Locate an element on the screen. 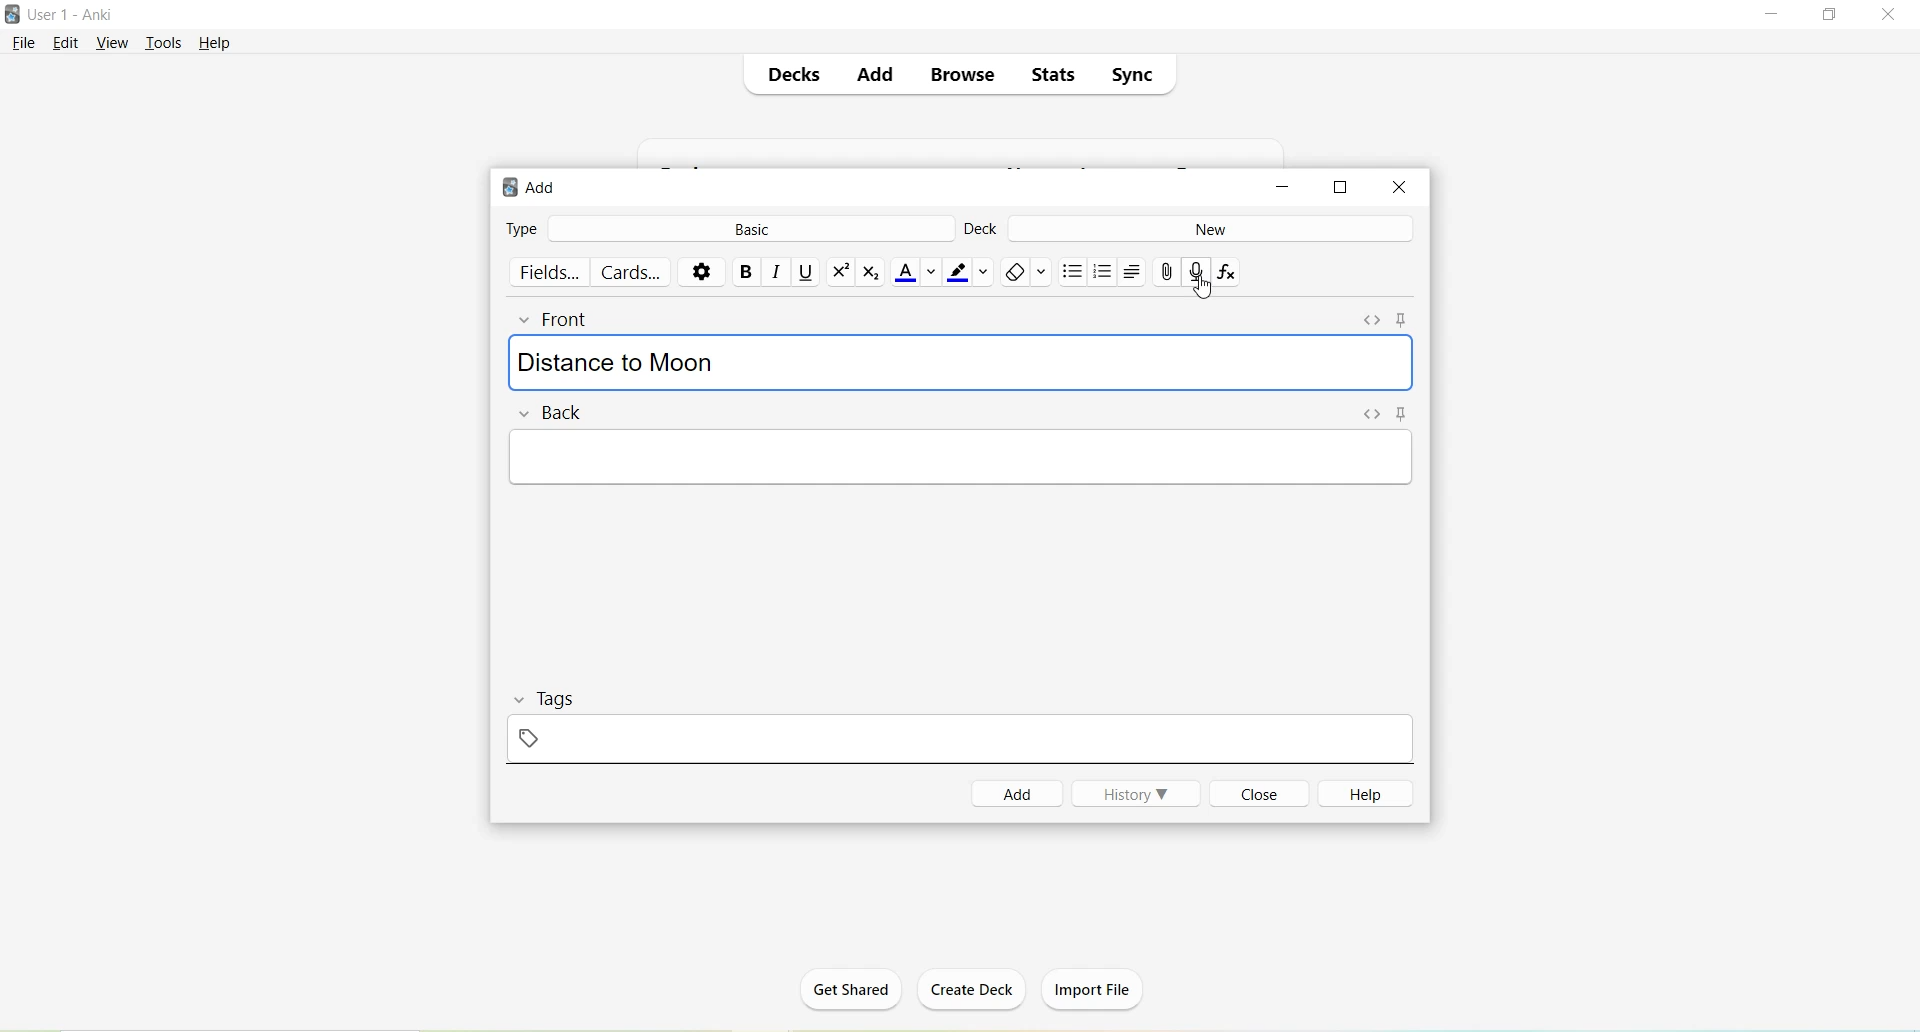 The image size is (1920, 1032). Create Deck is located at coordinates (964, 989).